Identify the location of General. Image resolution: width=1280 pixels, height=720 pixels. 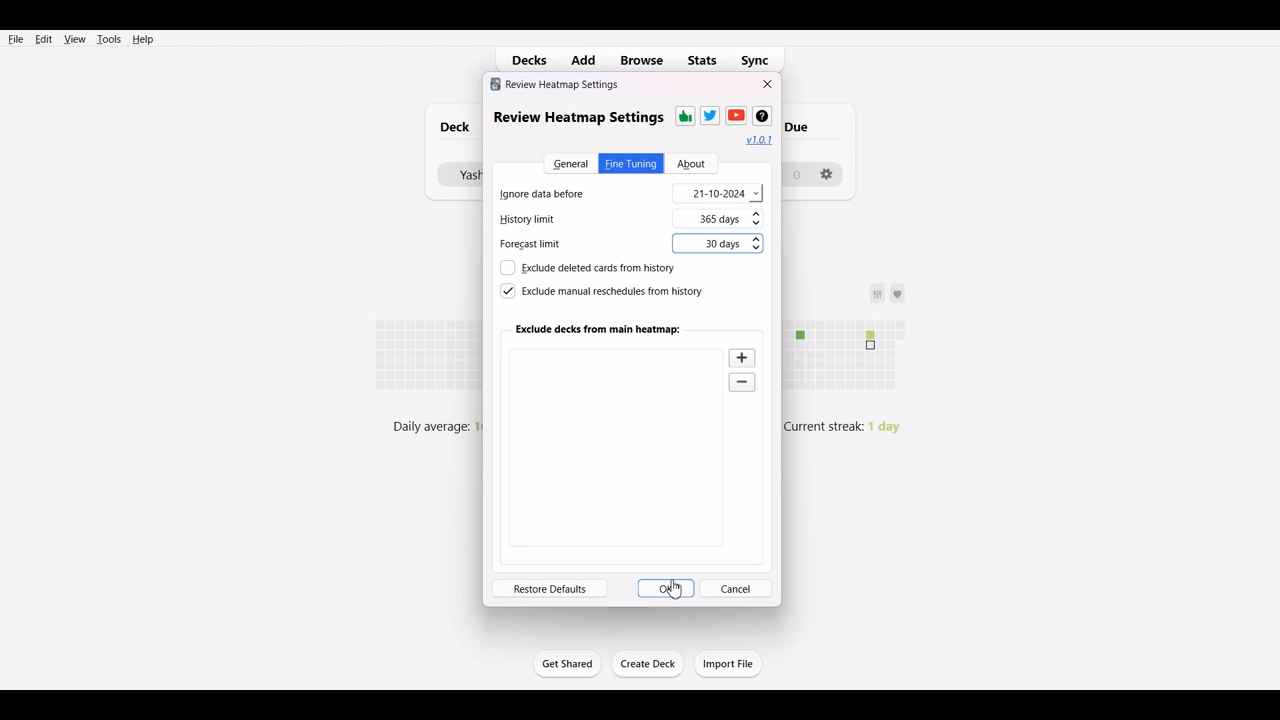
(569, 163).